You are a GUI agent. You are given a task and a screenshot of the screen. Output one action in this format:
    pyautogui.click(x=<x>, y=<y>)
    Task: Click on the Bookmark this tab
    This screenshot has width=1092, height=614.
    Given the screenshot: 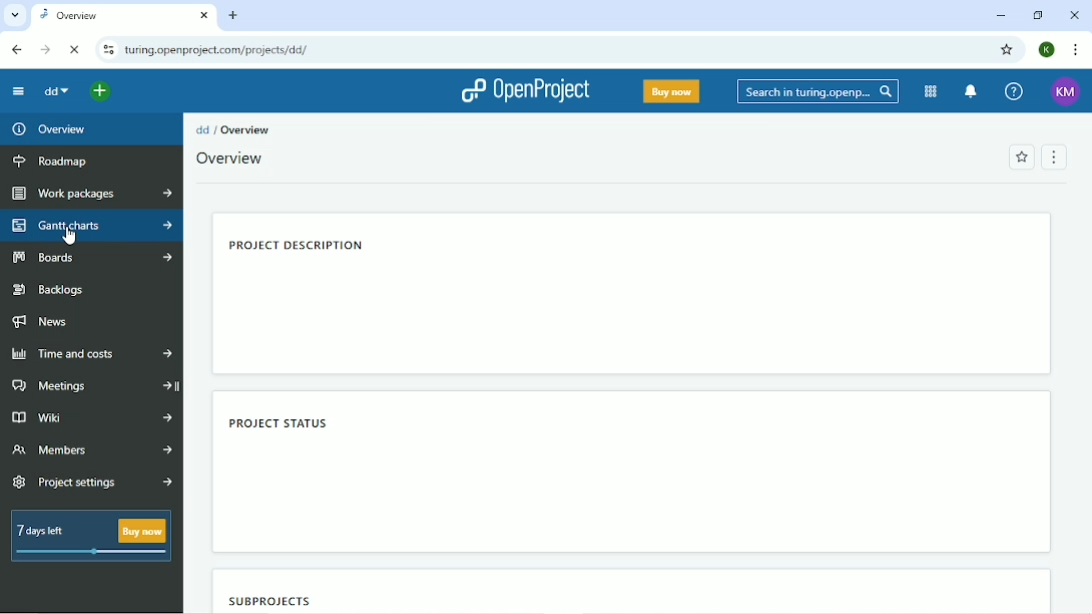 What is the action you would take?
    pyautogui.click(x=1007, y=50)
    